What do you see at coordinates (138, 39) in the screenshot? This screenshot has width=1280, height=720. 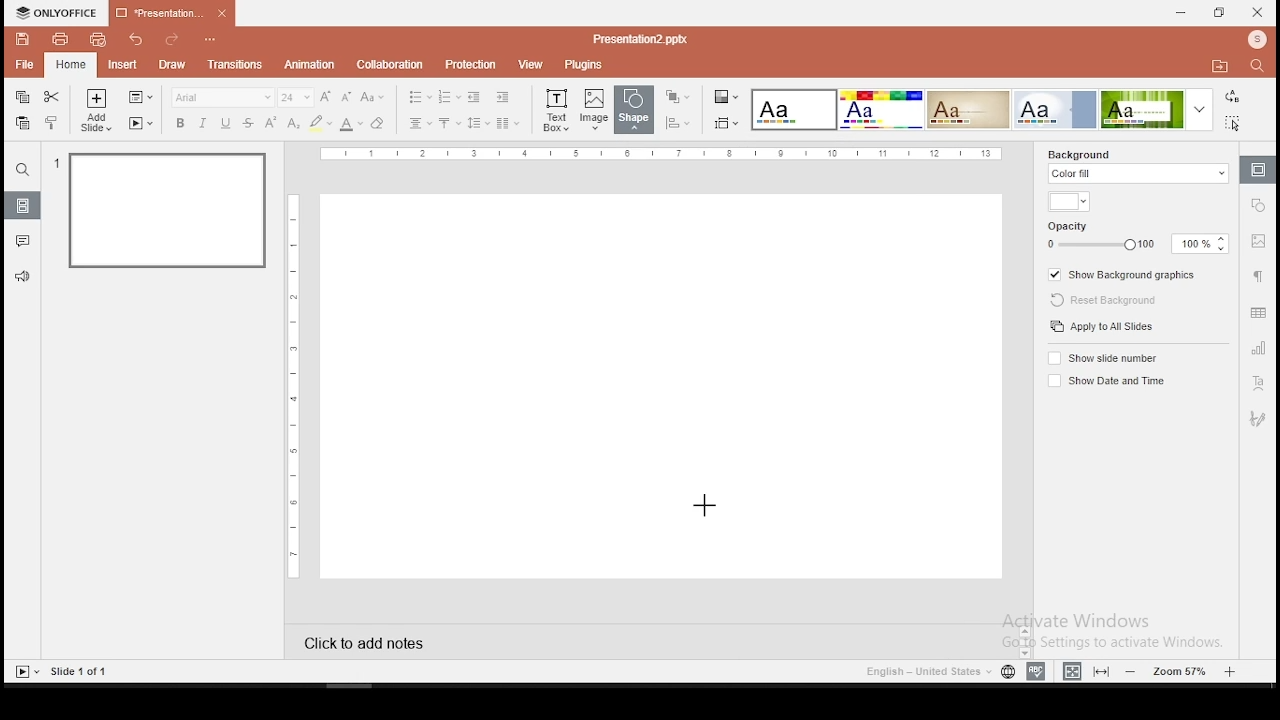 I see `undo` at bounding box center [138, 39].